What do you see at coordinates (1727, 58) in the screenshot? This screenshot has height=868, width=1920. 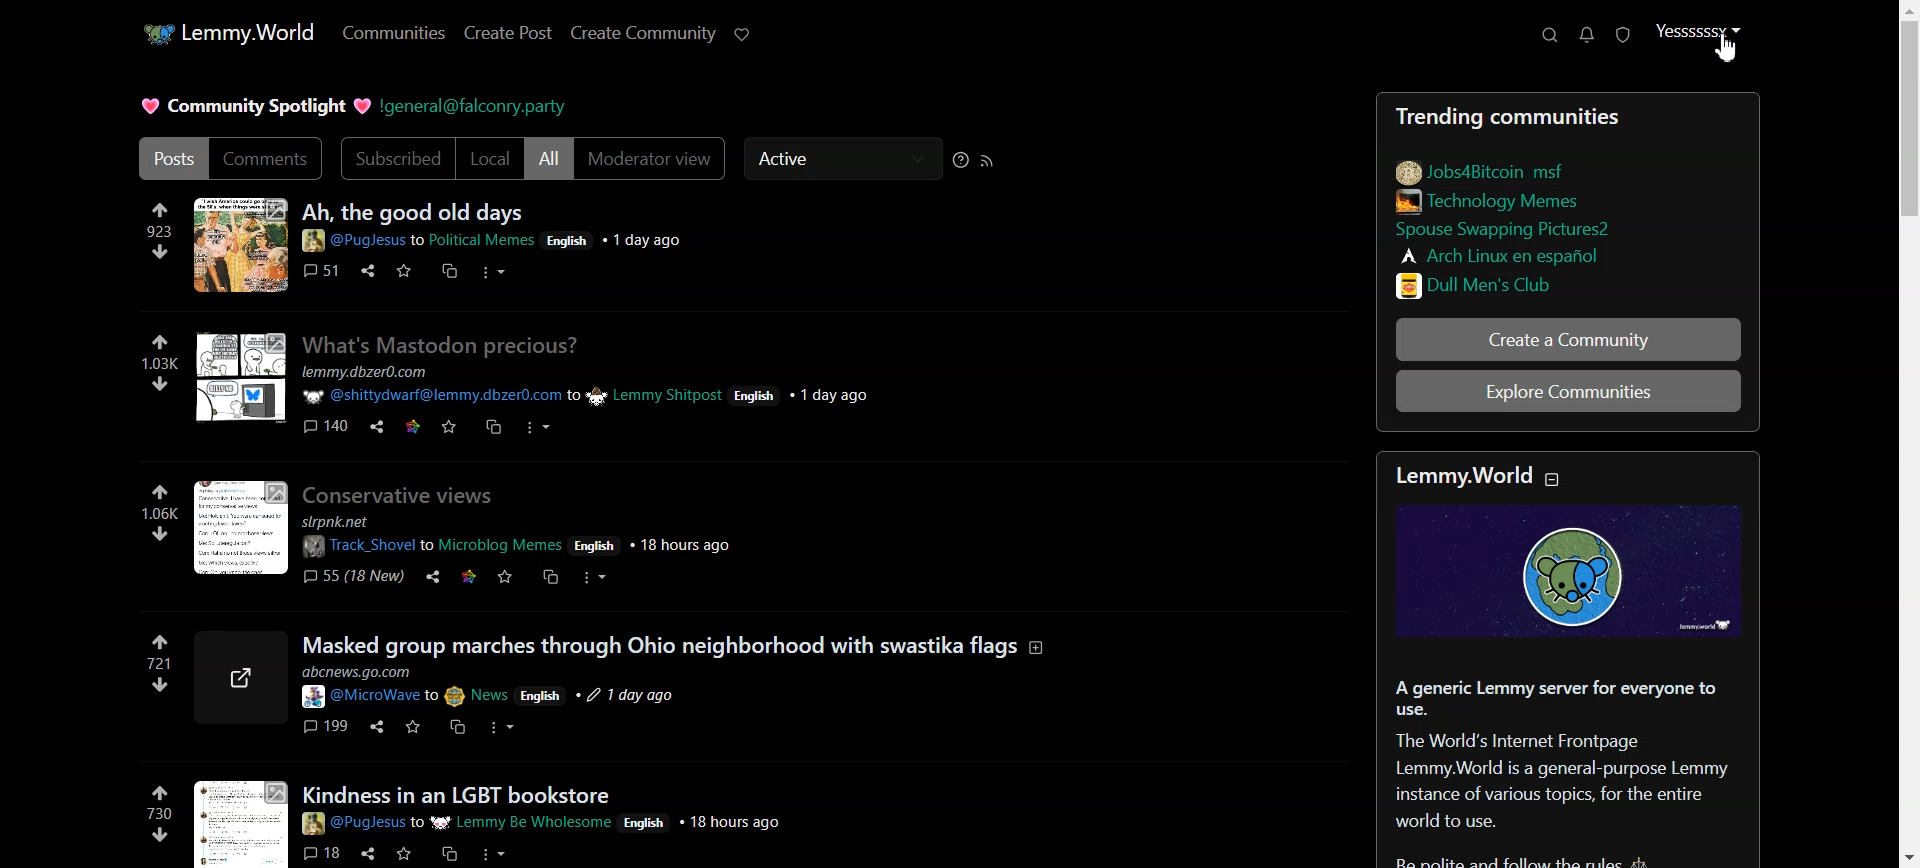 I see `cursor` at bounding box center [1727, 58].